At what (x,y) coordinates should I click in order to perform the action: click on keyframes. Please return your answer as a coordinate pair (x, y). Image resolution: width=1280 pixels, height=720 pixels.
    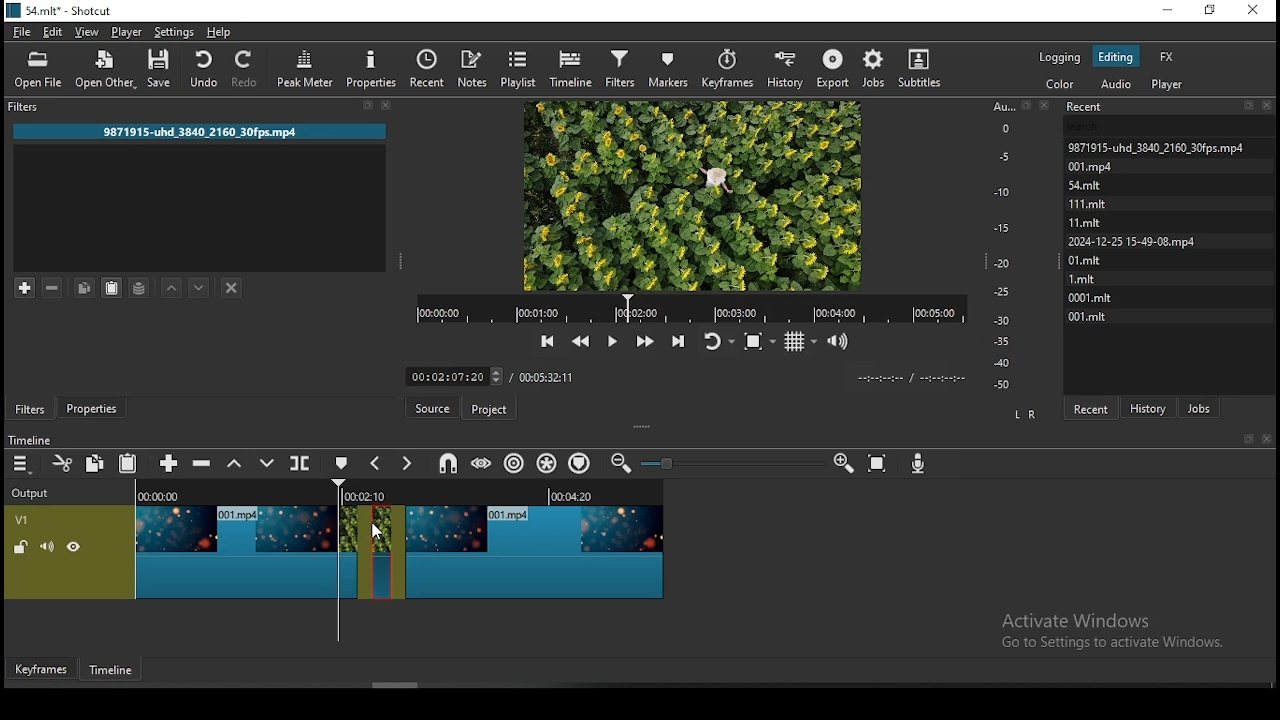
    Looking at the image, I should click on (731, 69).